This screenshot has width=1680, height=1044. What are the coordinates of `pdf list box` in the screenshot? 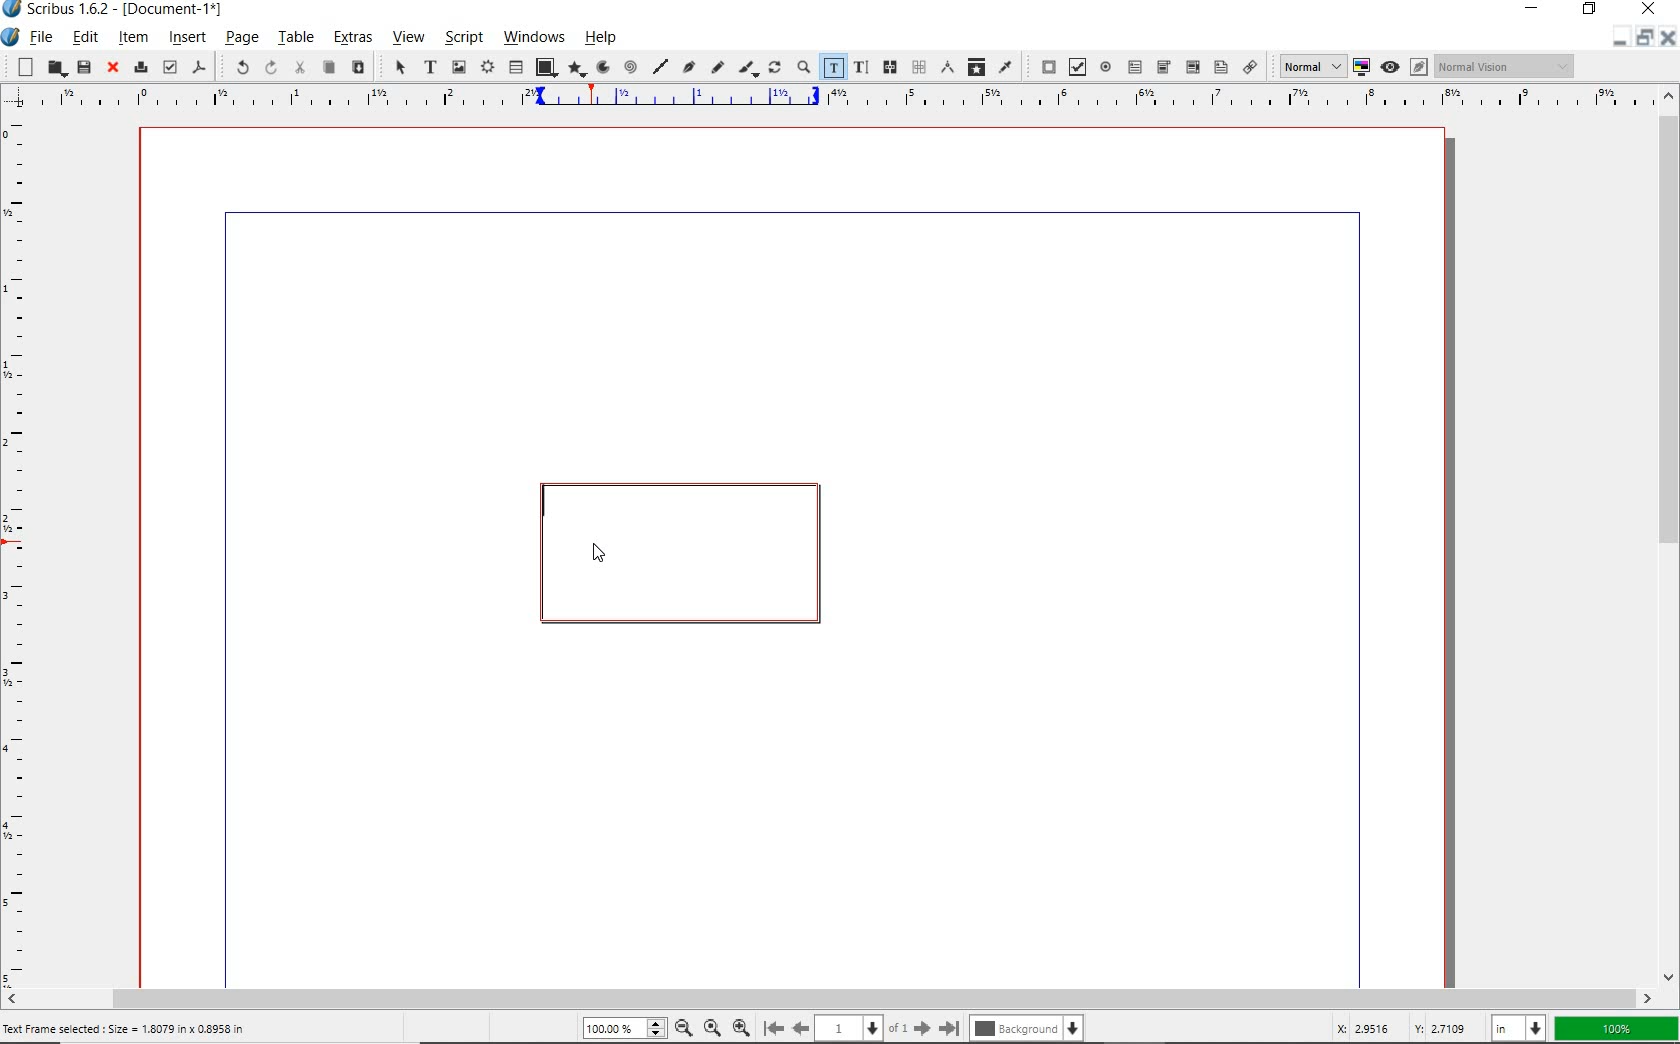 It's located at (1220, 67).